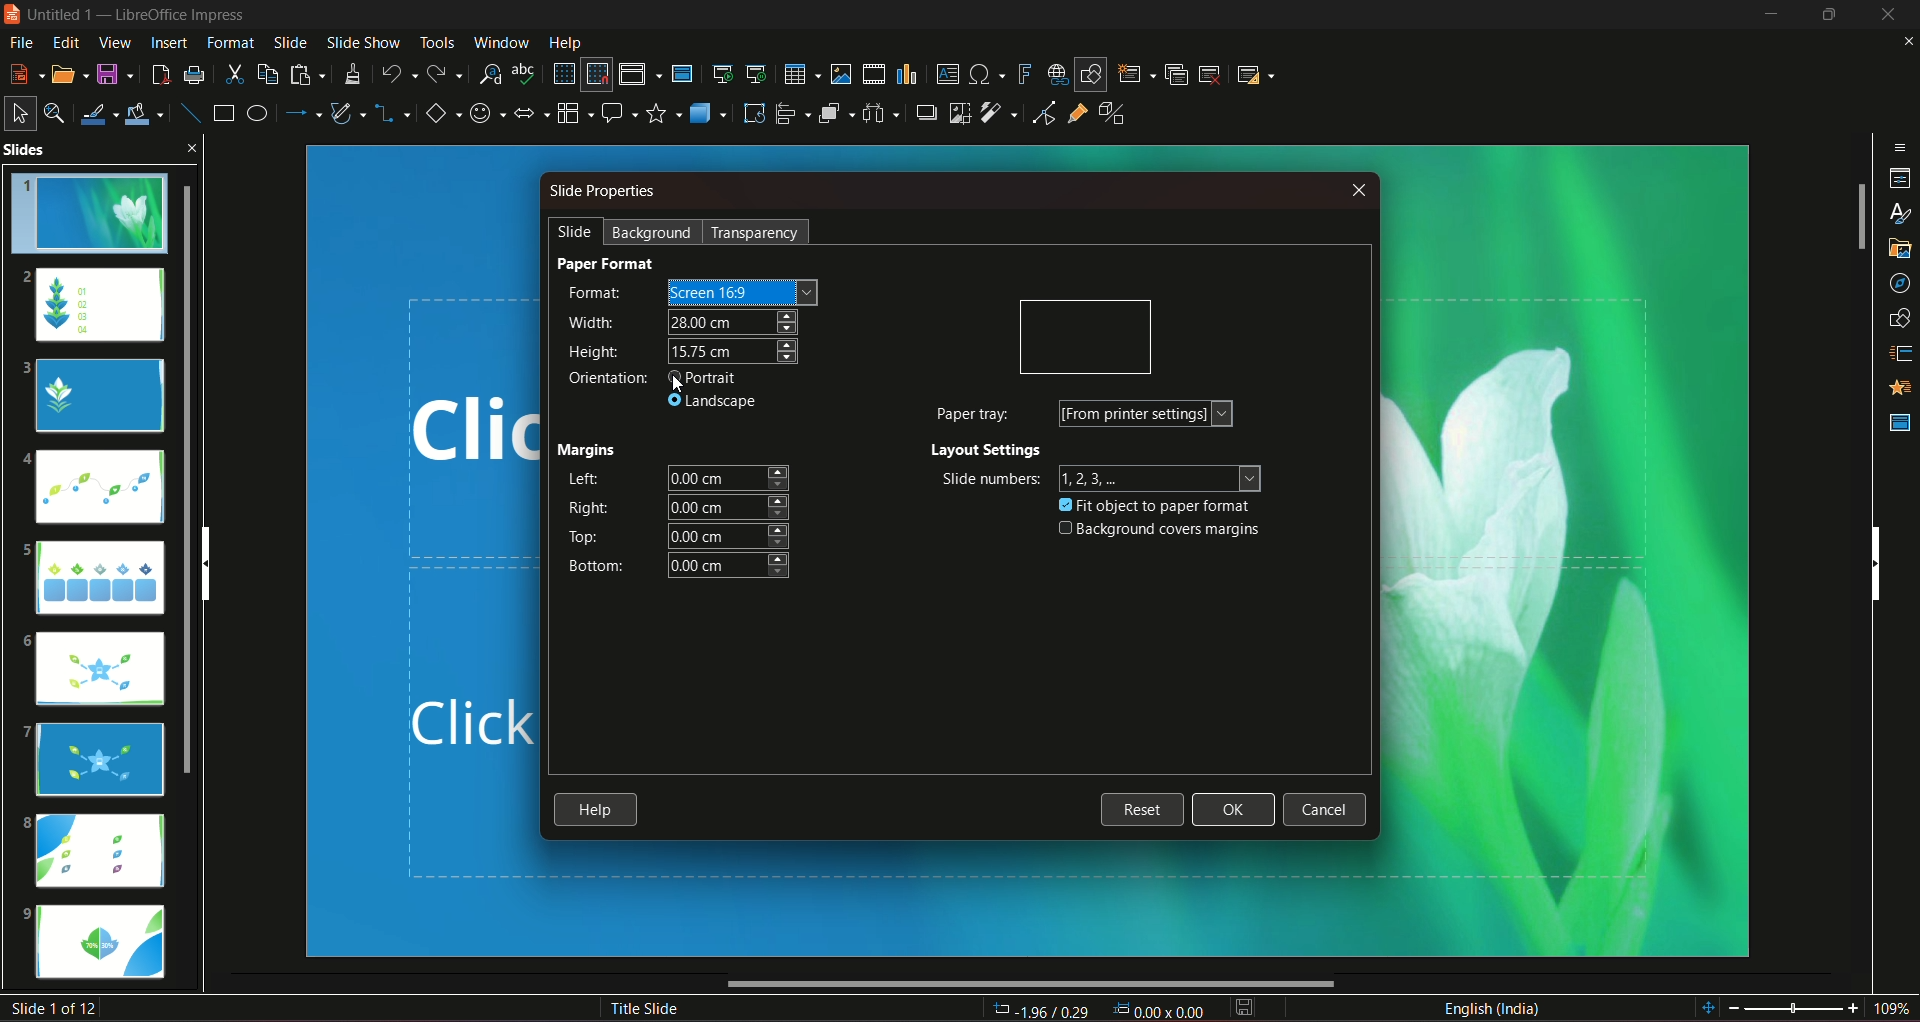 The image size is (1920, 1022). I want to click on format, so click(596, 294).